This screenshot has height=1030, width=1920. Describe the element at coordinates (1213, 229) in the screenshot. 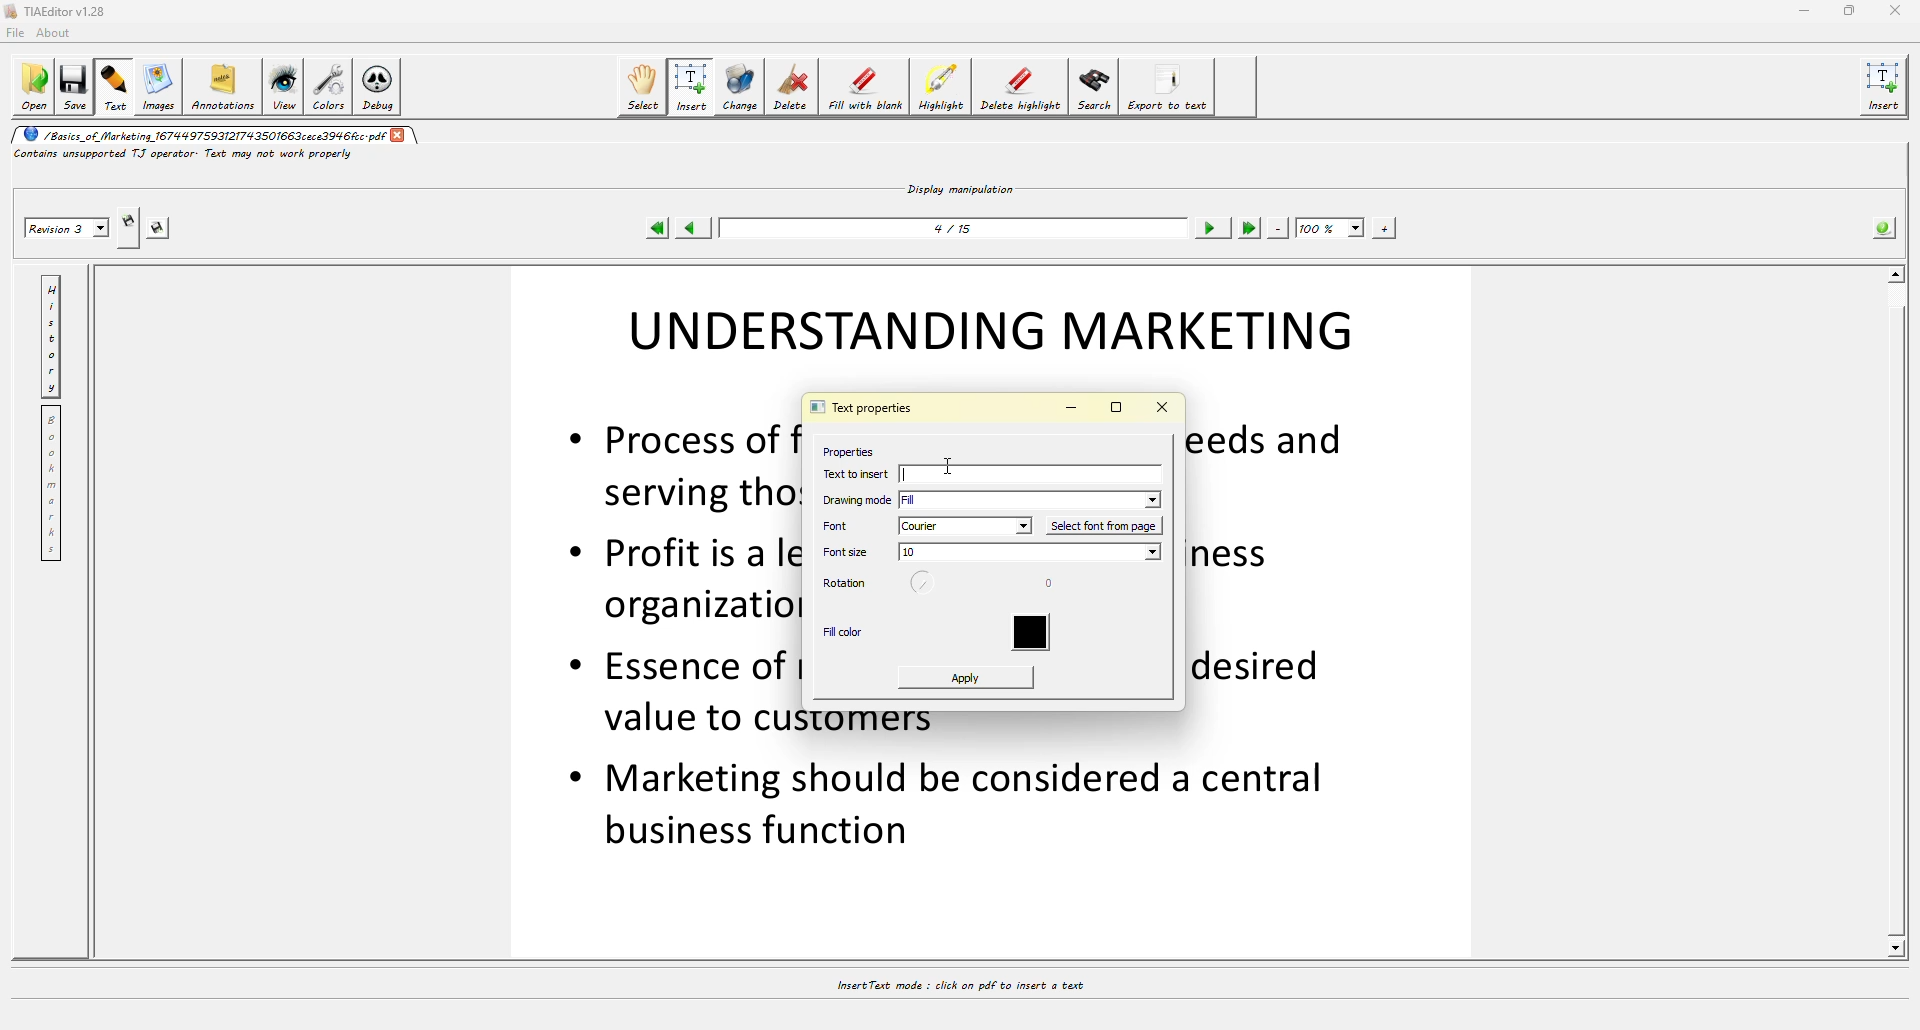

I see `next page` at that location.